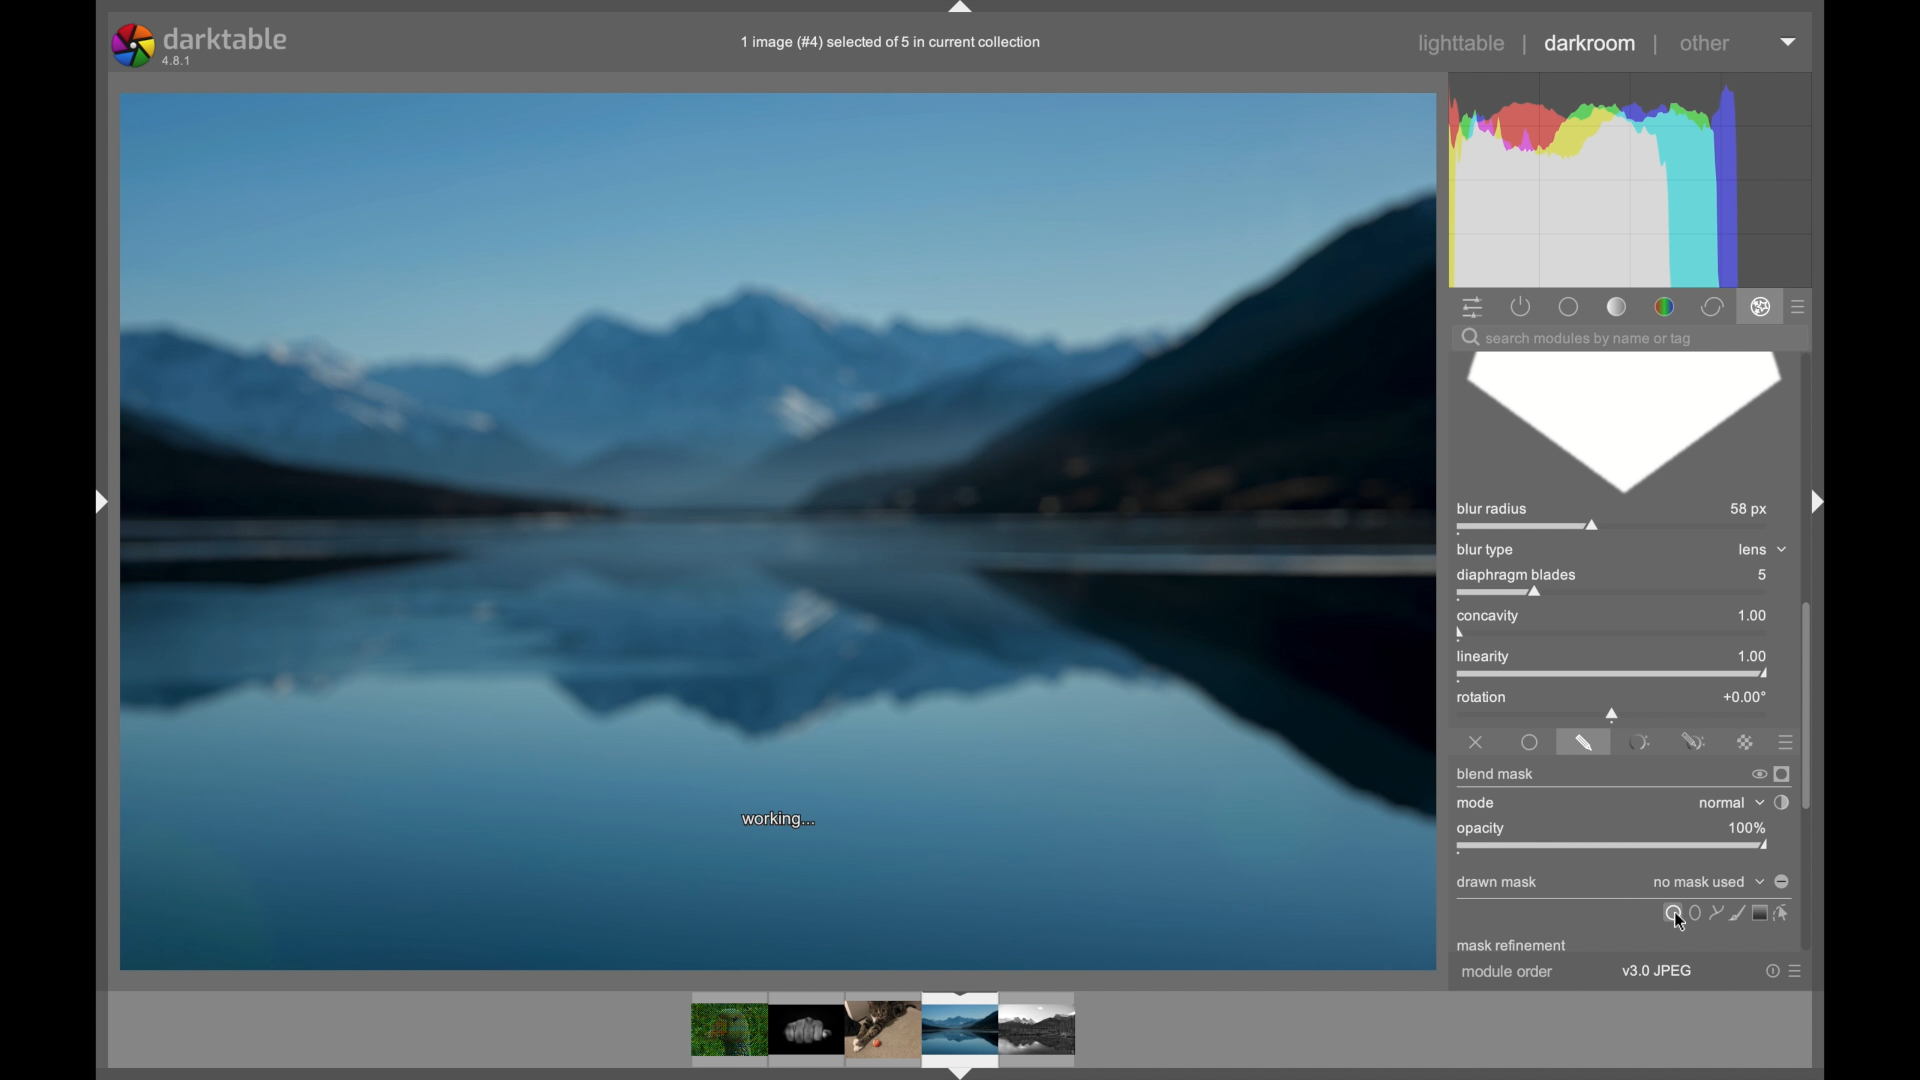 The image size is (1920, 1080). What do you see at coordinates (1734, 913) in the screenshot?
I see `icon` at bounding box center [1734, 913].